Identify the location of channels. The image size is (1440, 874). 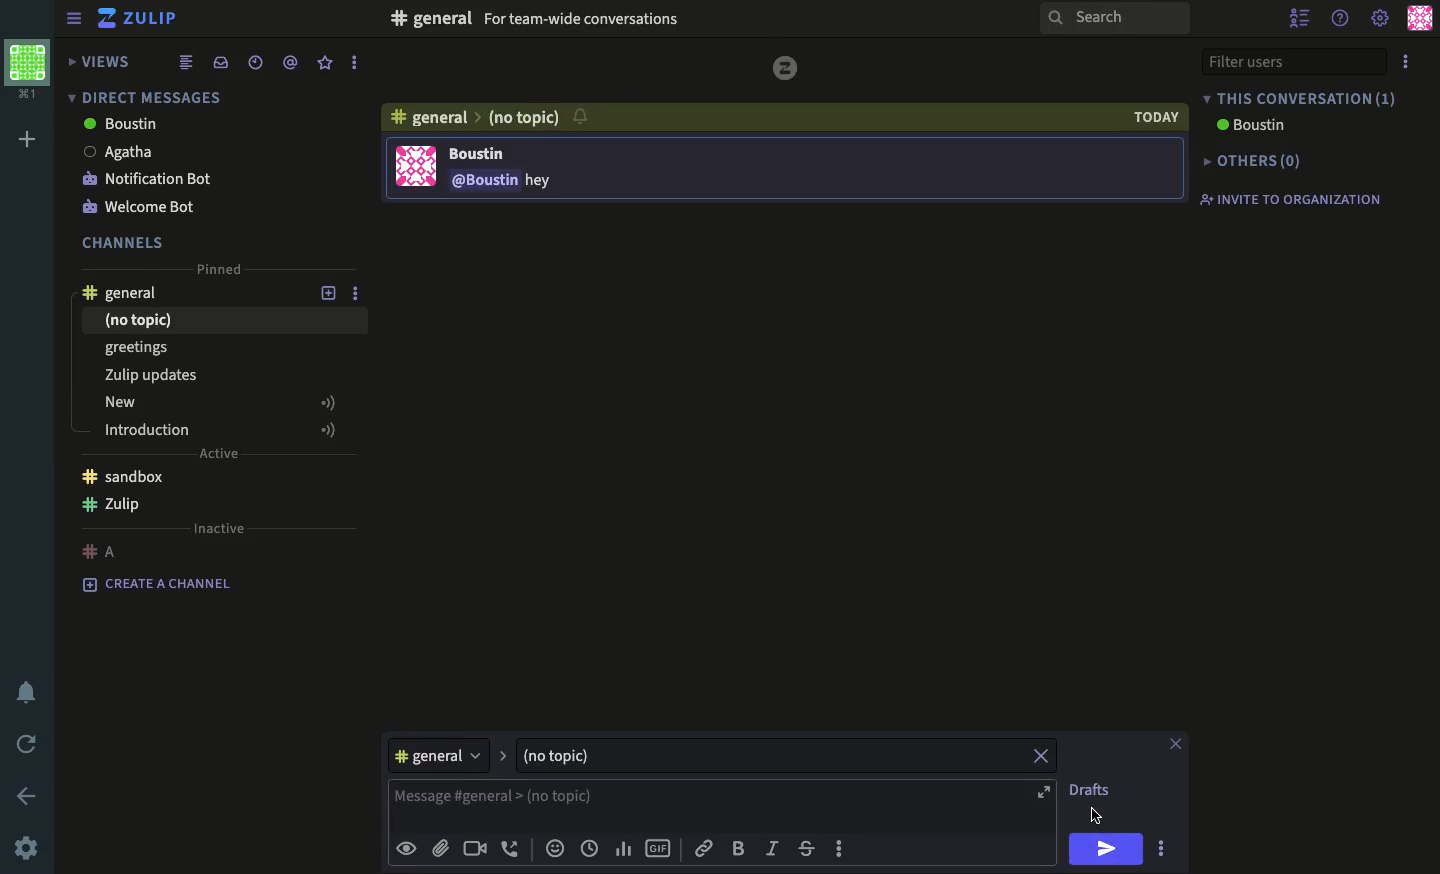
(125, 241).